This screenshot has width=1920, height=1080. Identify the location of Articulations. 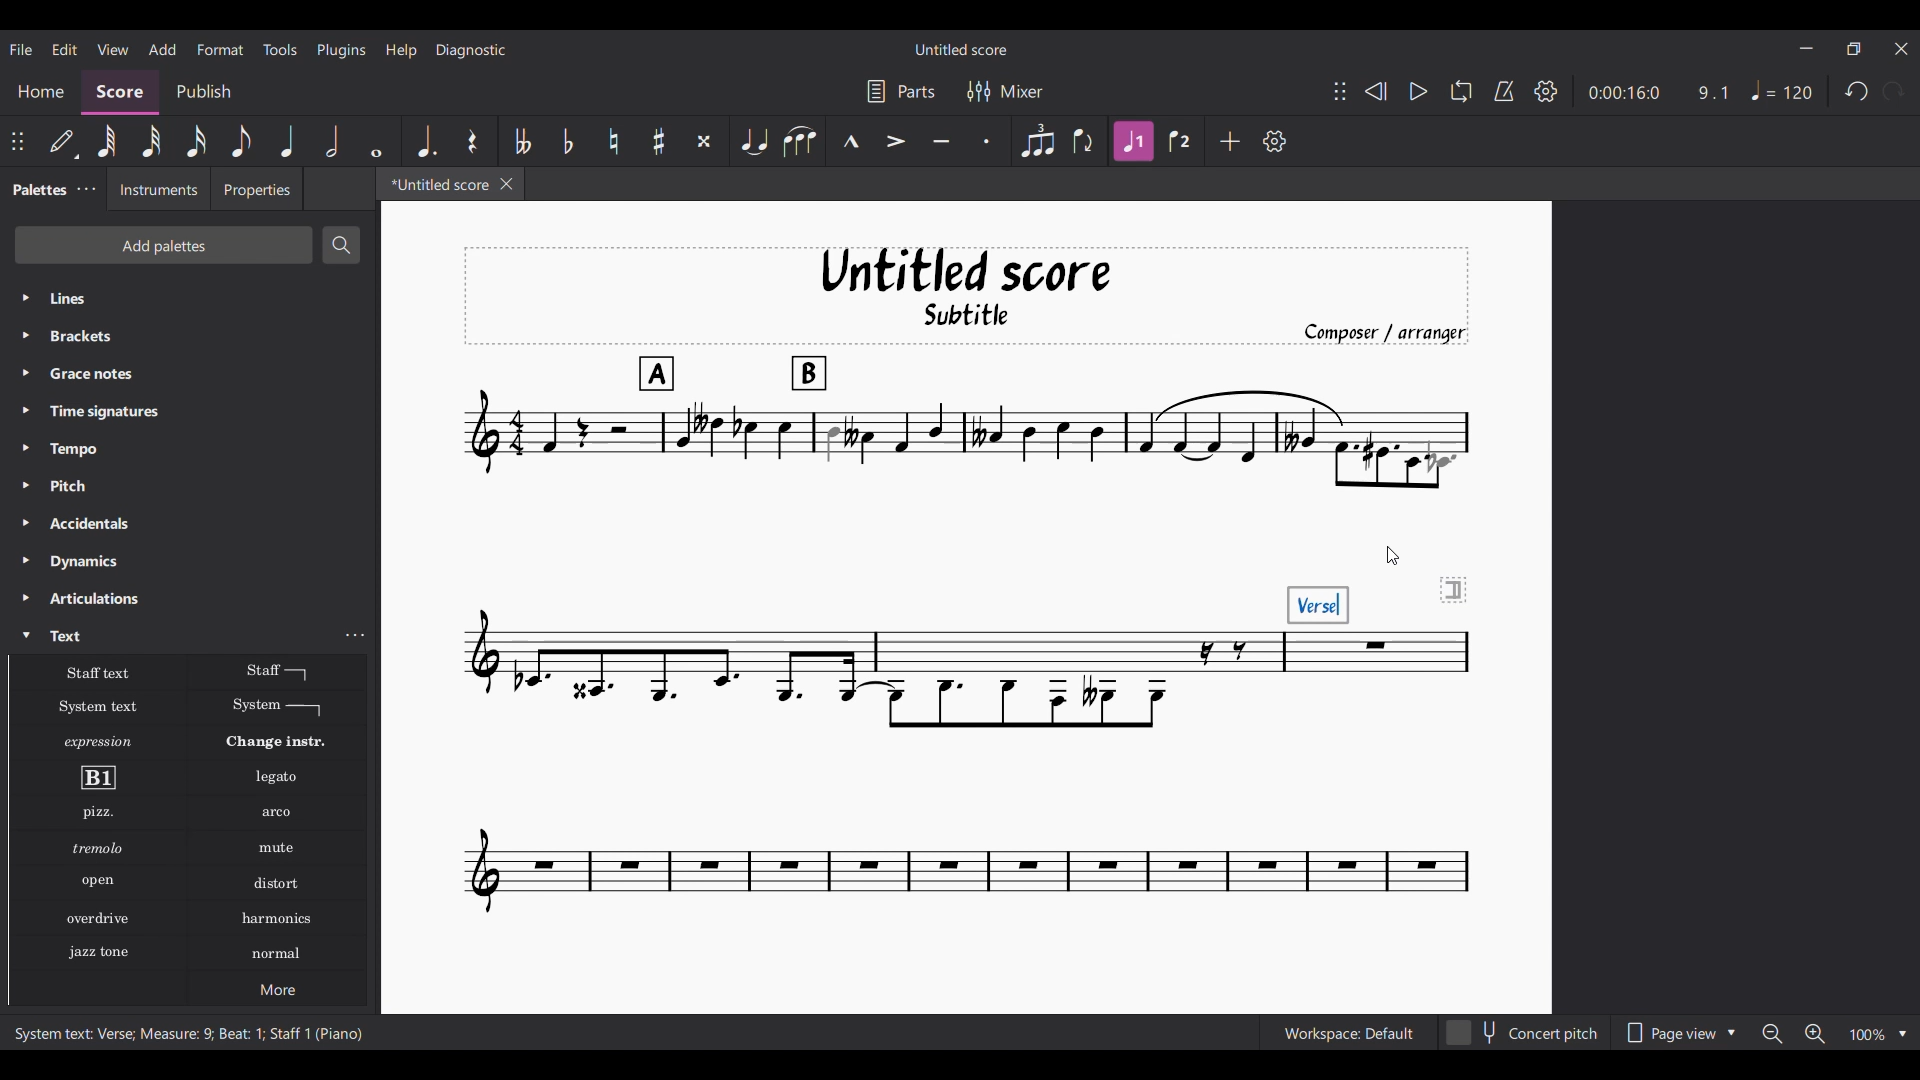
(191, 598).